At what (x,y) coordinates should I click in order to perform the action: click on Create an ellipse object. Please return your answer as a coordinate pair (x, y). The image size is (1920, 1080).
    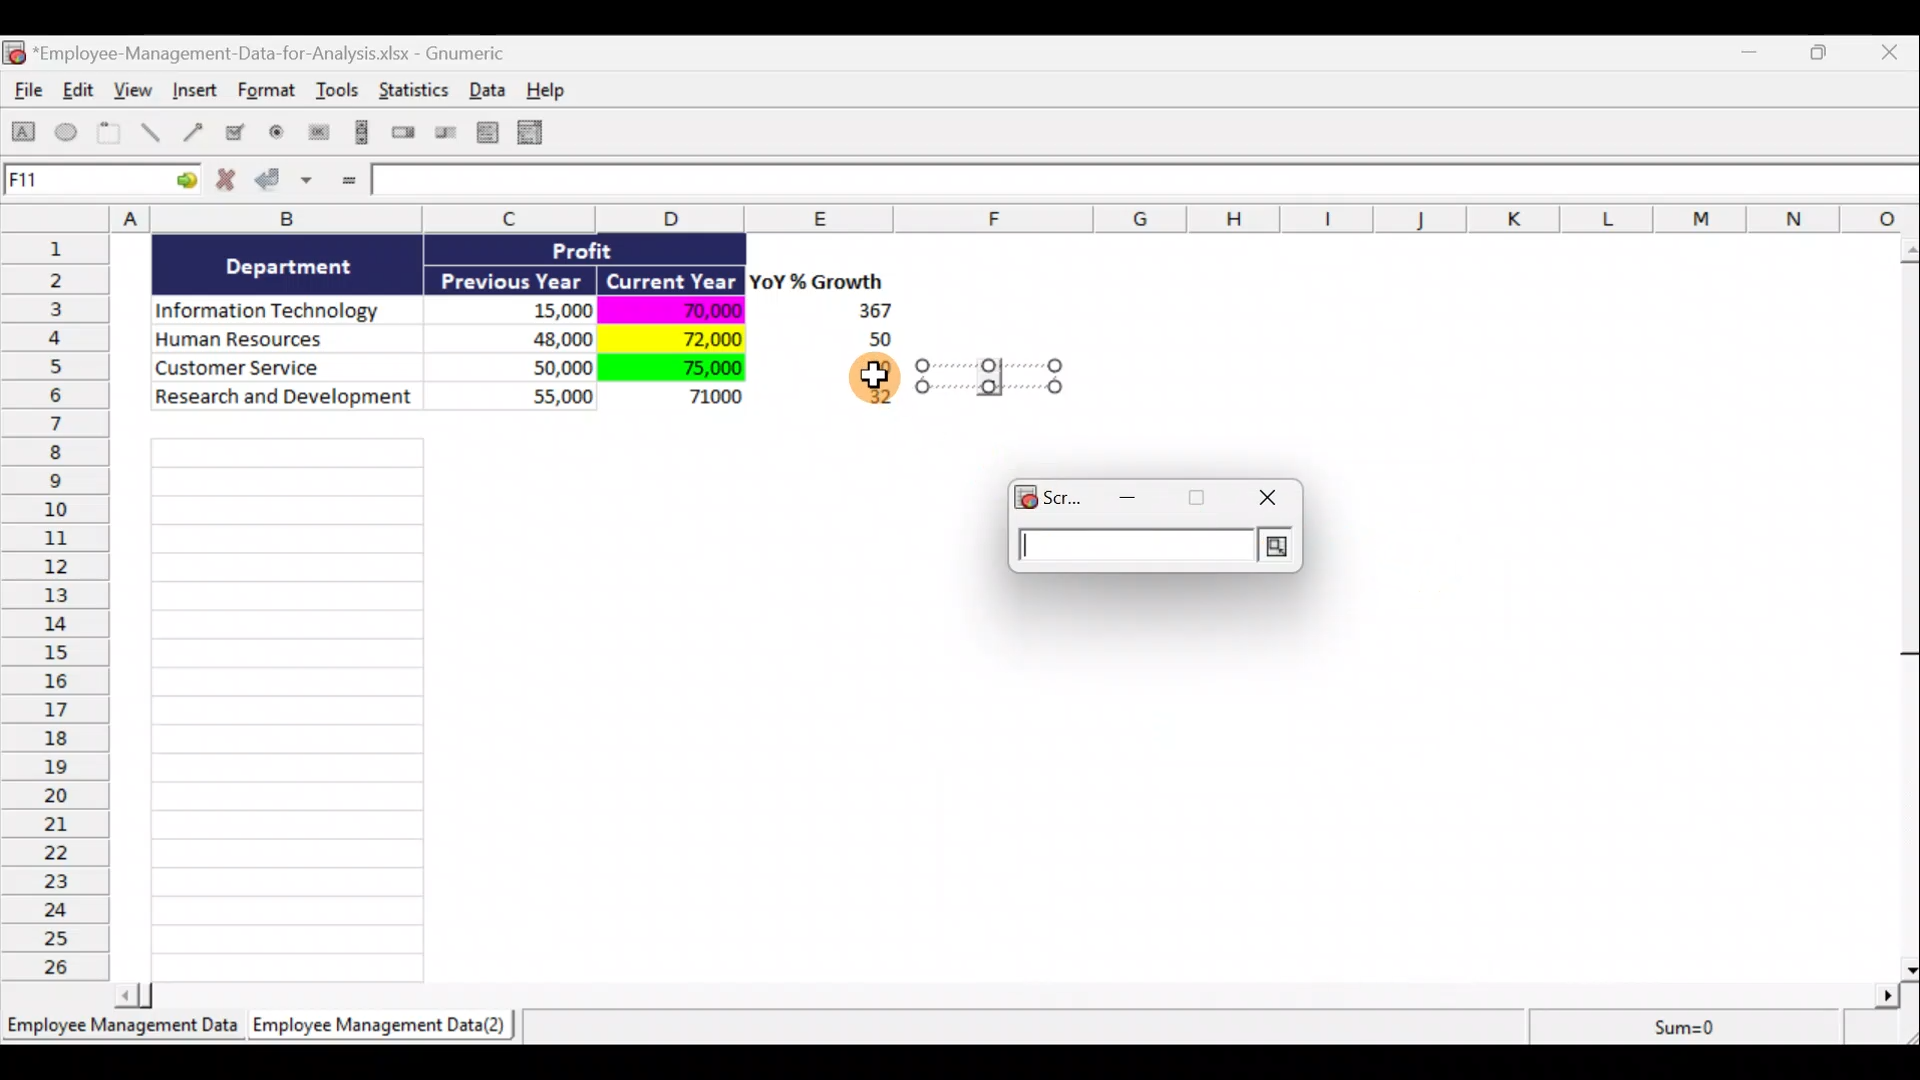
    Looking at the image, I should click on (67, 133).